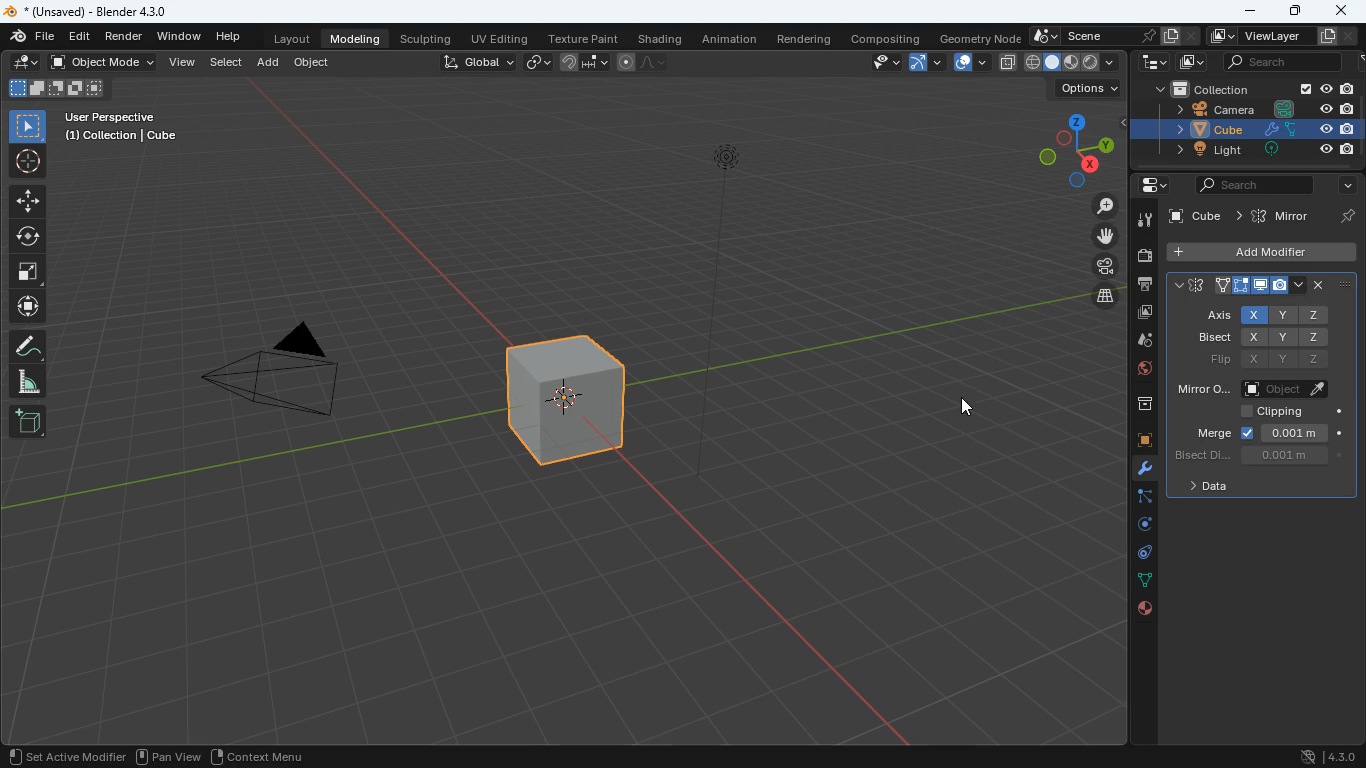 The image size is (1366, 768). What do you see at coordinates (126, 37) in the screenshot?
I see `render` at bounding box center [126, 37].